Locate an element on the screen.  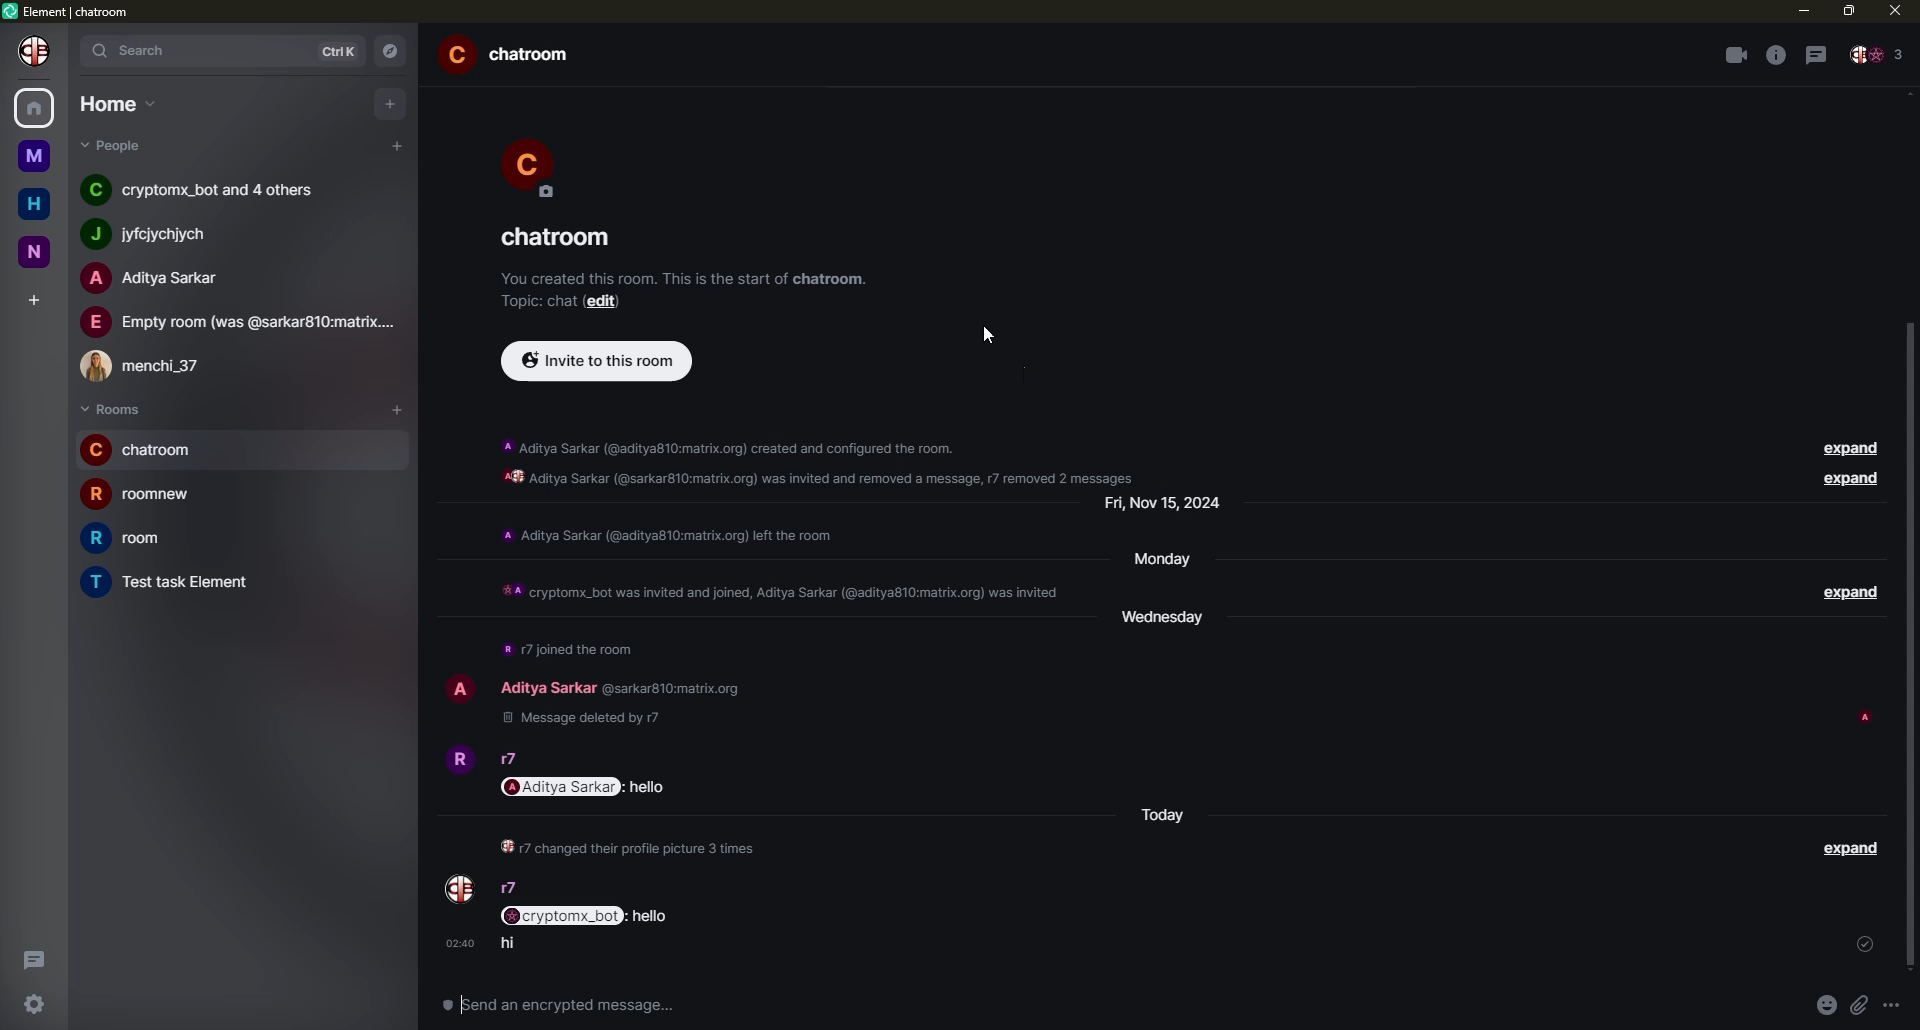
info is located at coordinates (631, 850).